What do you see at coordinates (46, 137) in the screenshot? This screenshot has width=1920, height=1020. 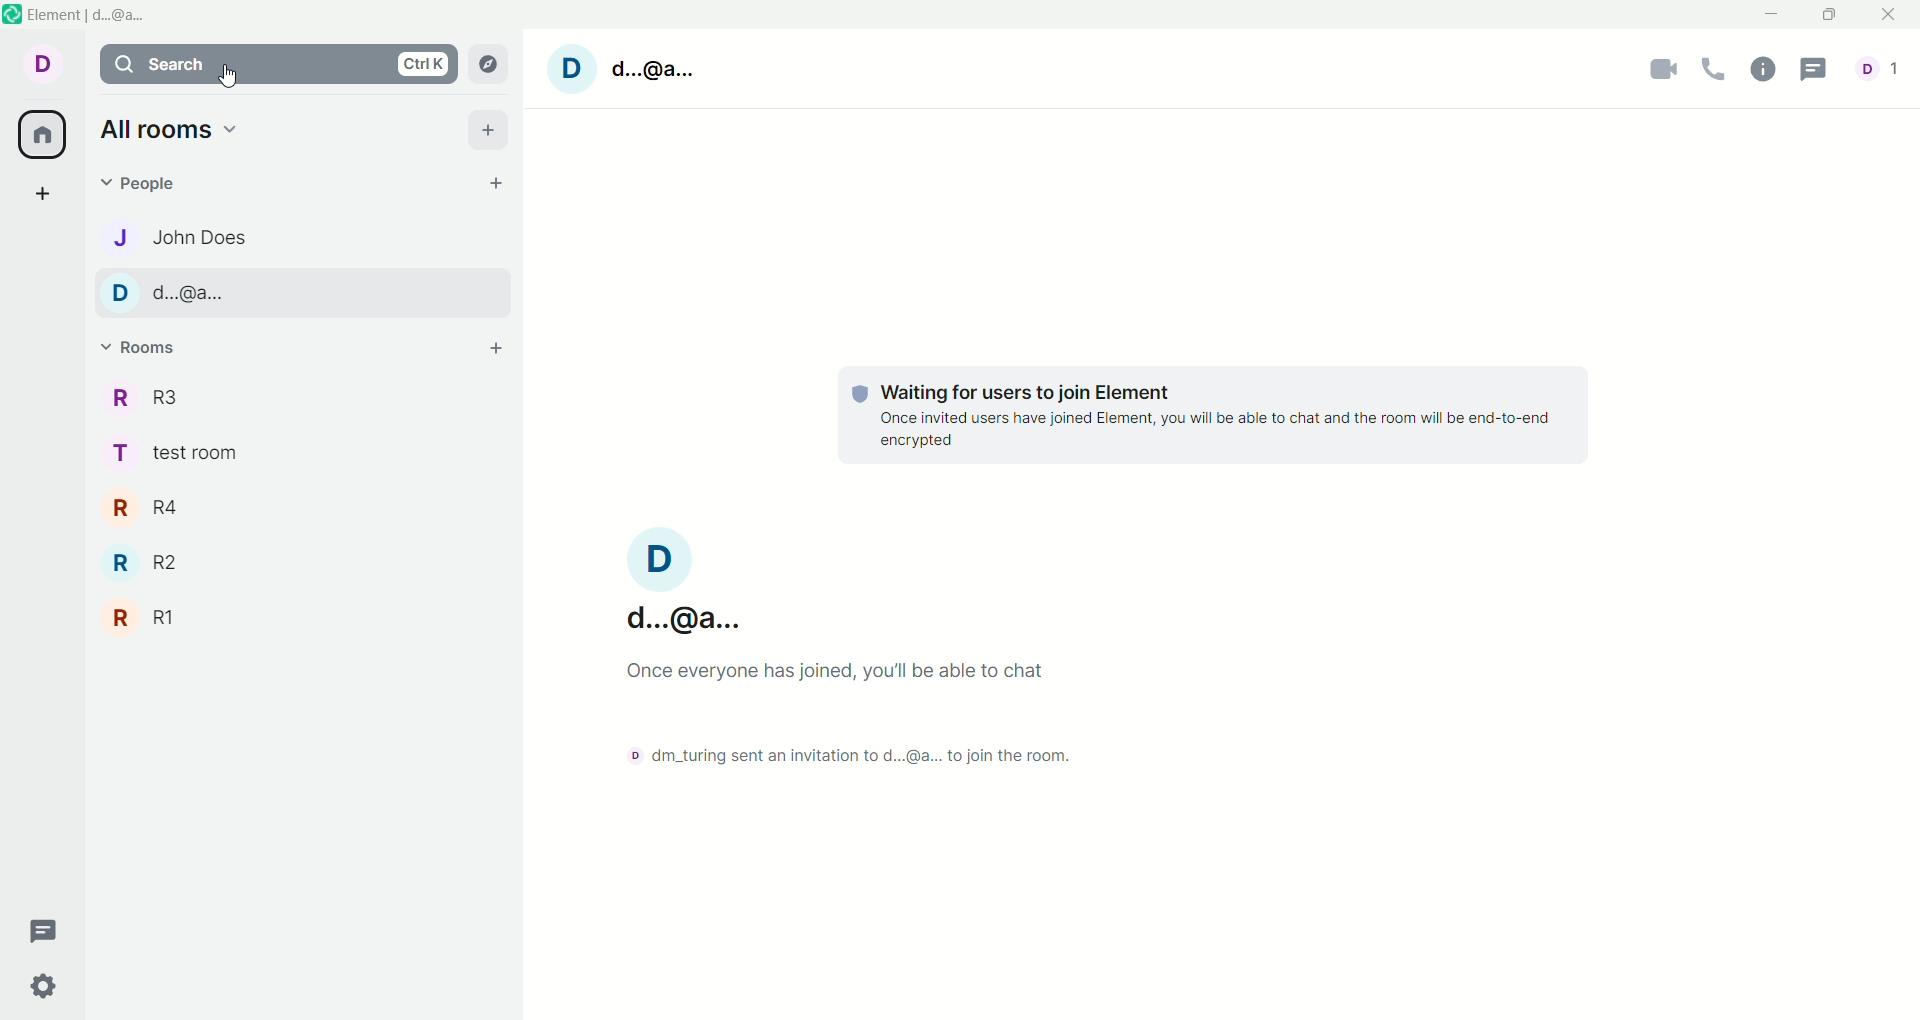 I see `all rooms` at bounding box center [46, 137].